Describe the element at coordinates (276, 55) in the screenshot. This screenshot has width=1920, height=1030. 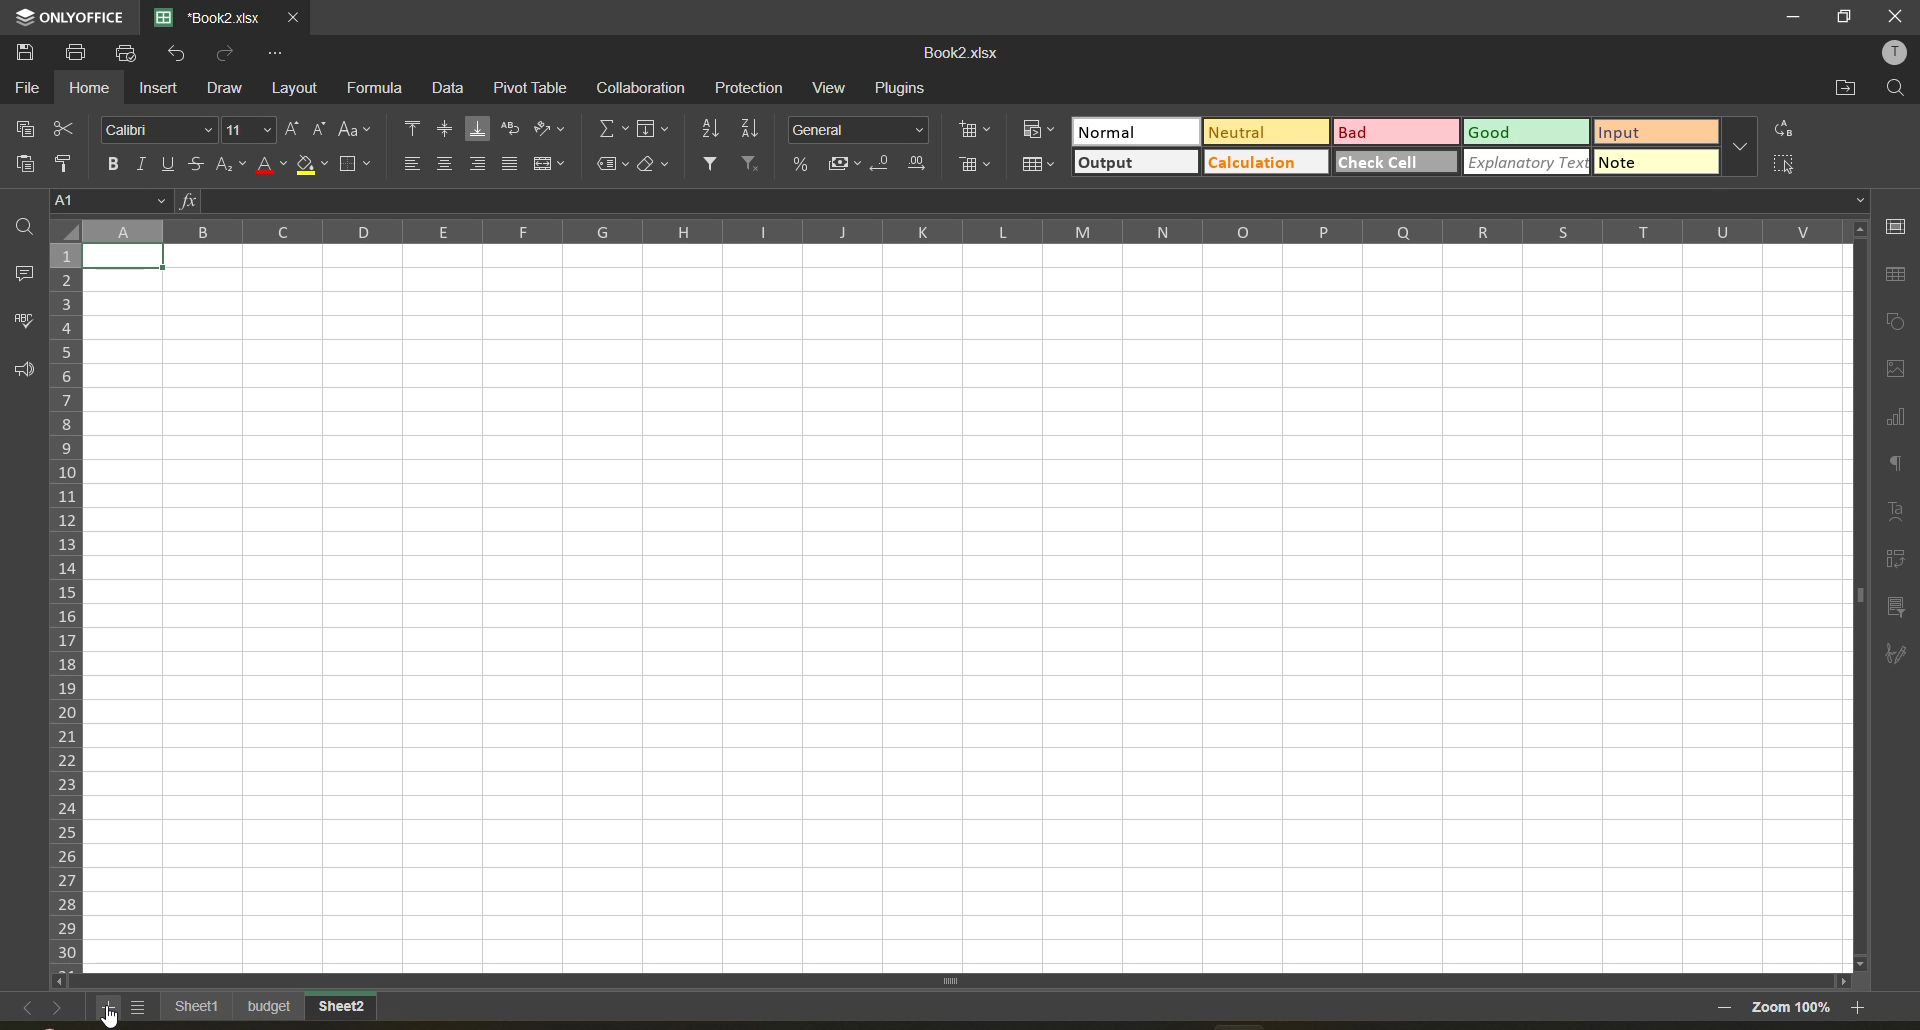
I see `customize quick access toolbar` at that location.